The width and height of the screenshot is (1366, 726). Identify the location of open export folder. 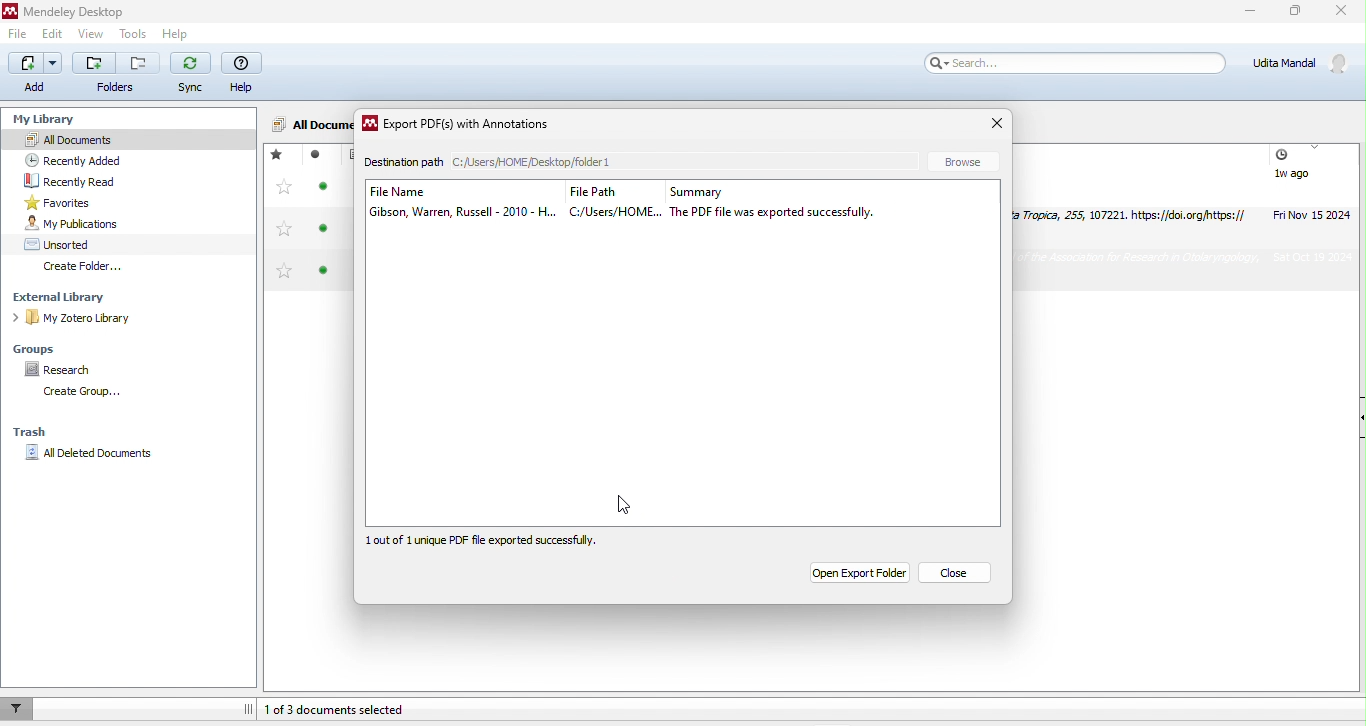
(856, 574).